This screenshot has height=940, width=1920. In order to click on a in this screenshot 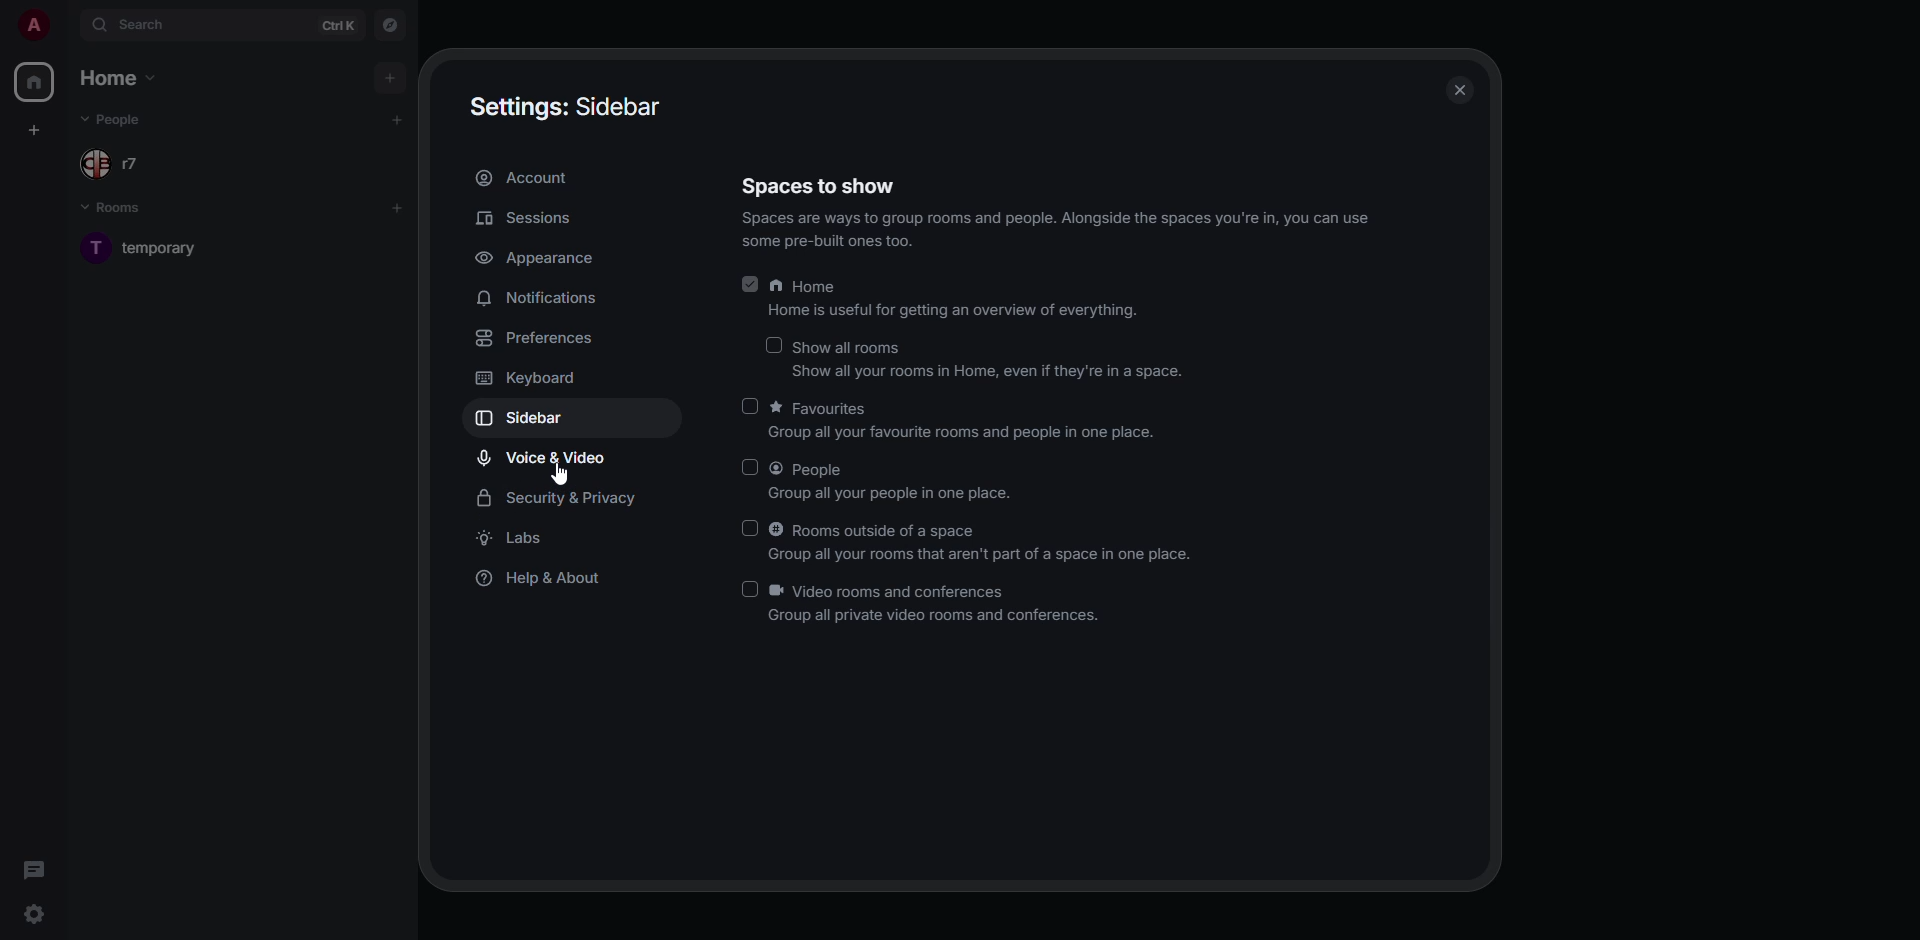, I will do `click(34, 23)`.